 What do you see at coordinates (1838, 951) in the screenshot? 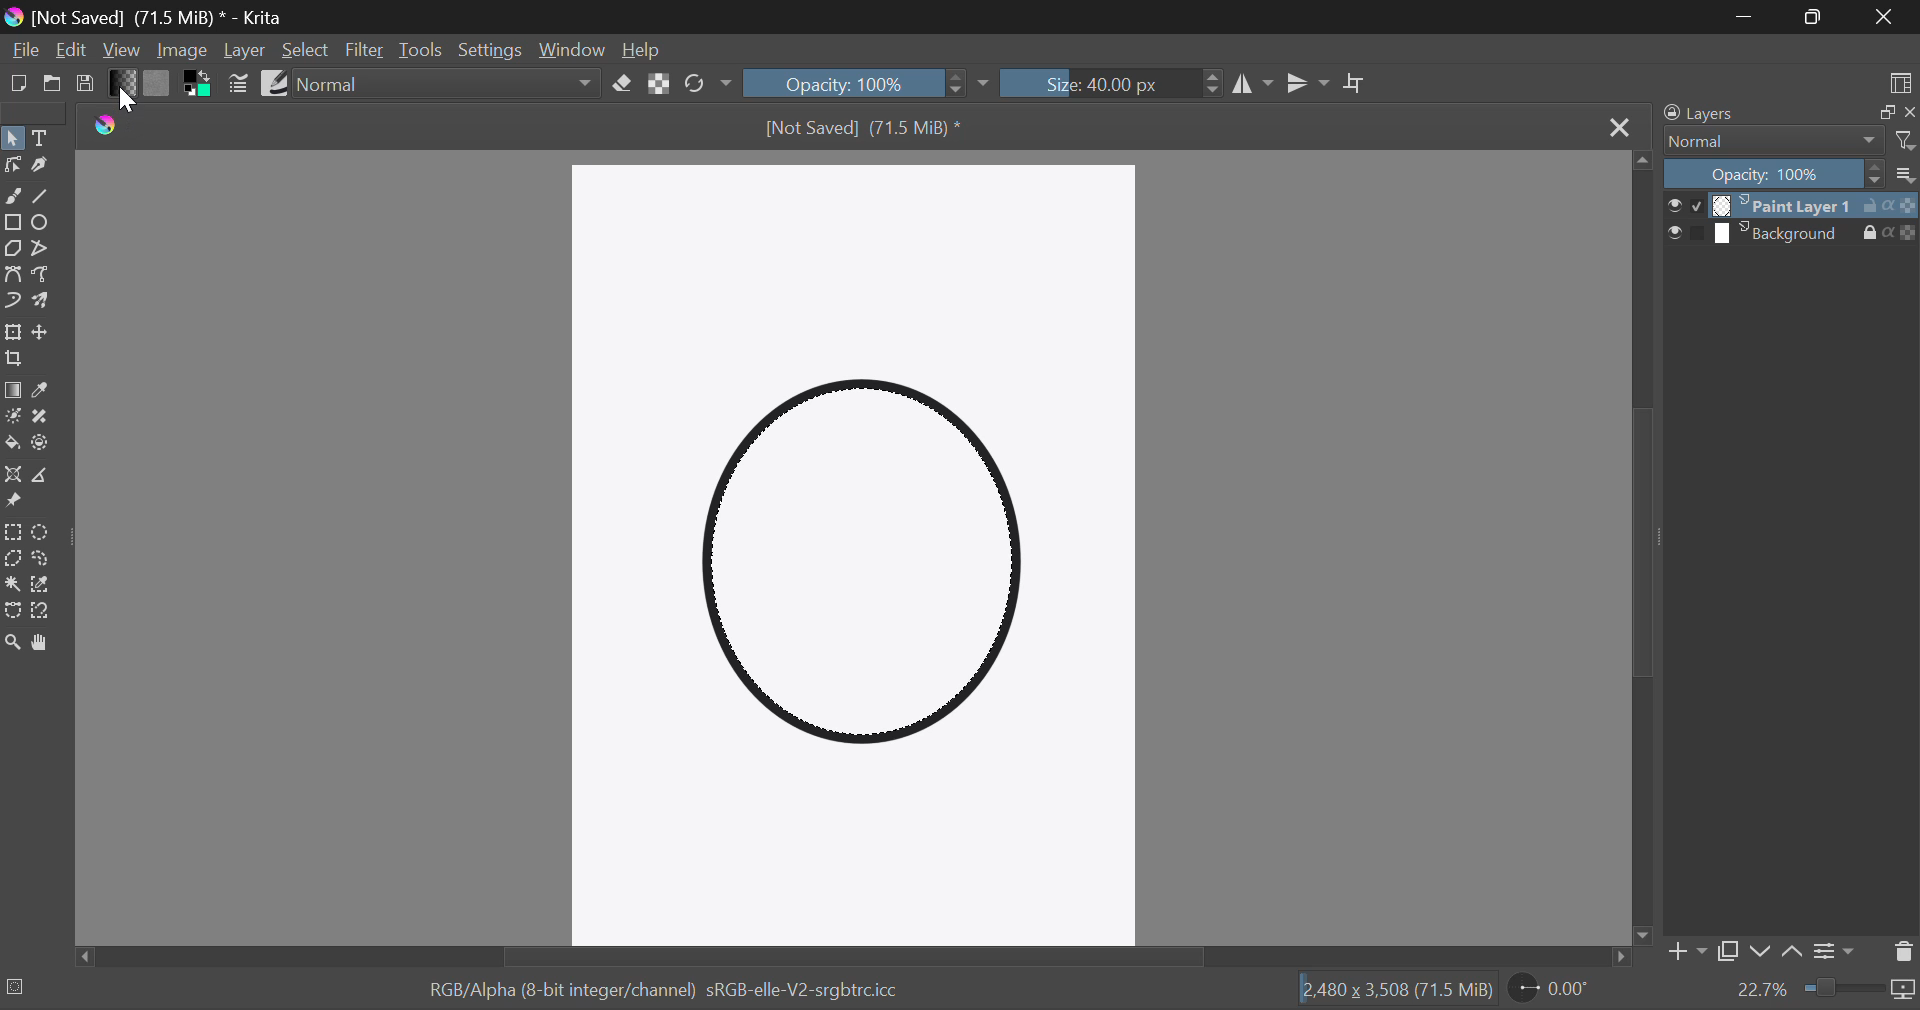
I see `Settings` at bounding box center [1838, 951].